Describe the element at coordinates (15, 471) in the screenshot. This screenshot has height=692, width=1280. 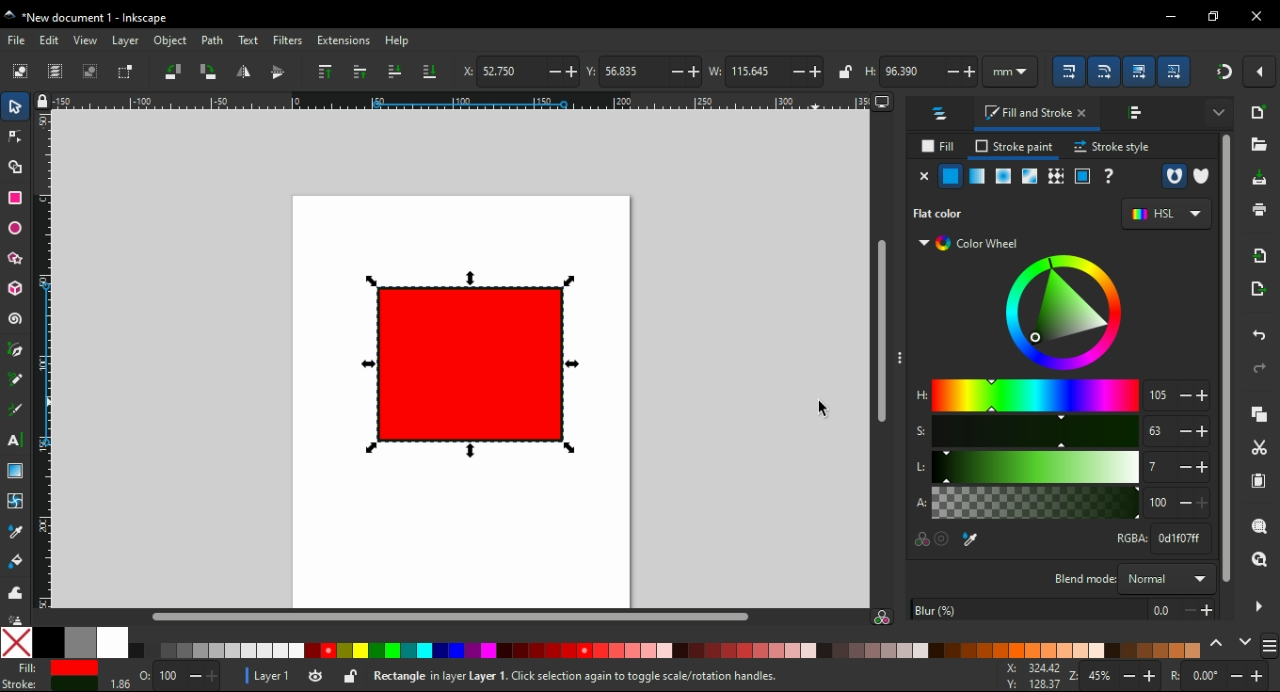
I see `gradient tool` at that location.